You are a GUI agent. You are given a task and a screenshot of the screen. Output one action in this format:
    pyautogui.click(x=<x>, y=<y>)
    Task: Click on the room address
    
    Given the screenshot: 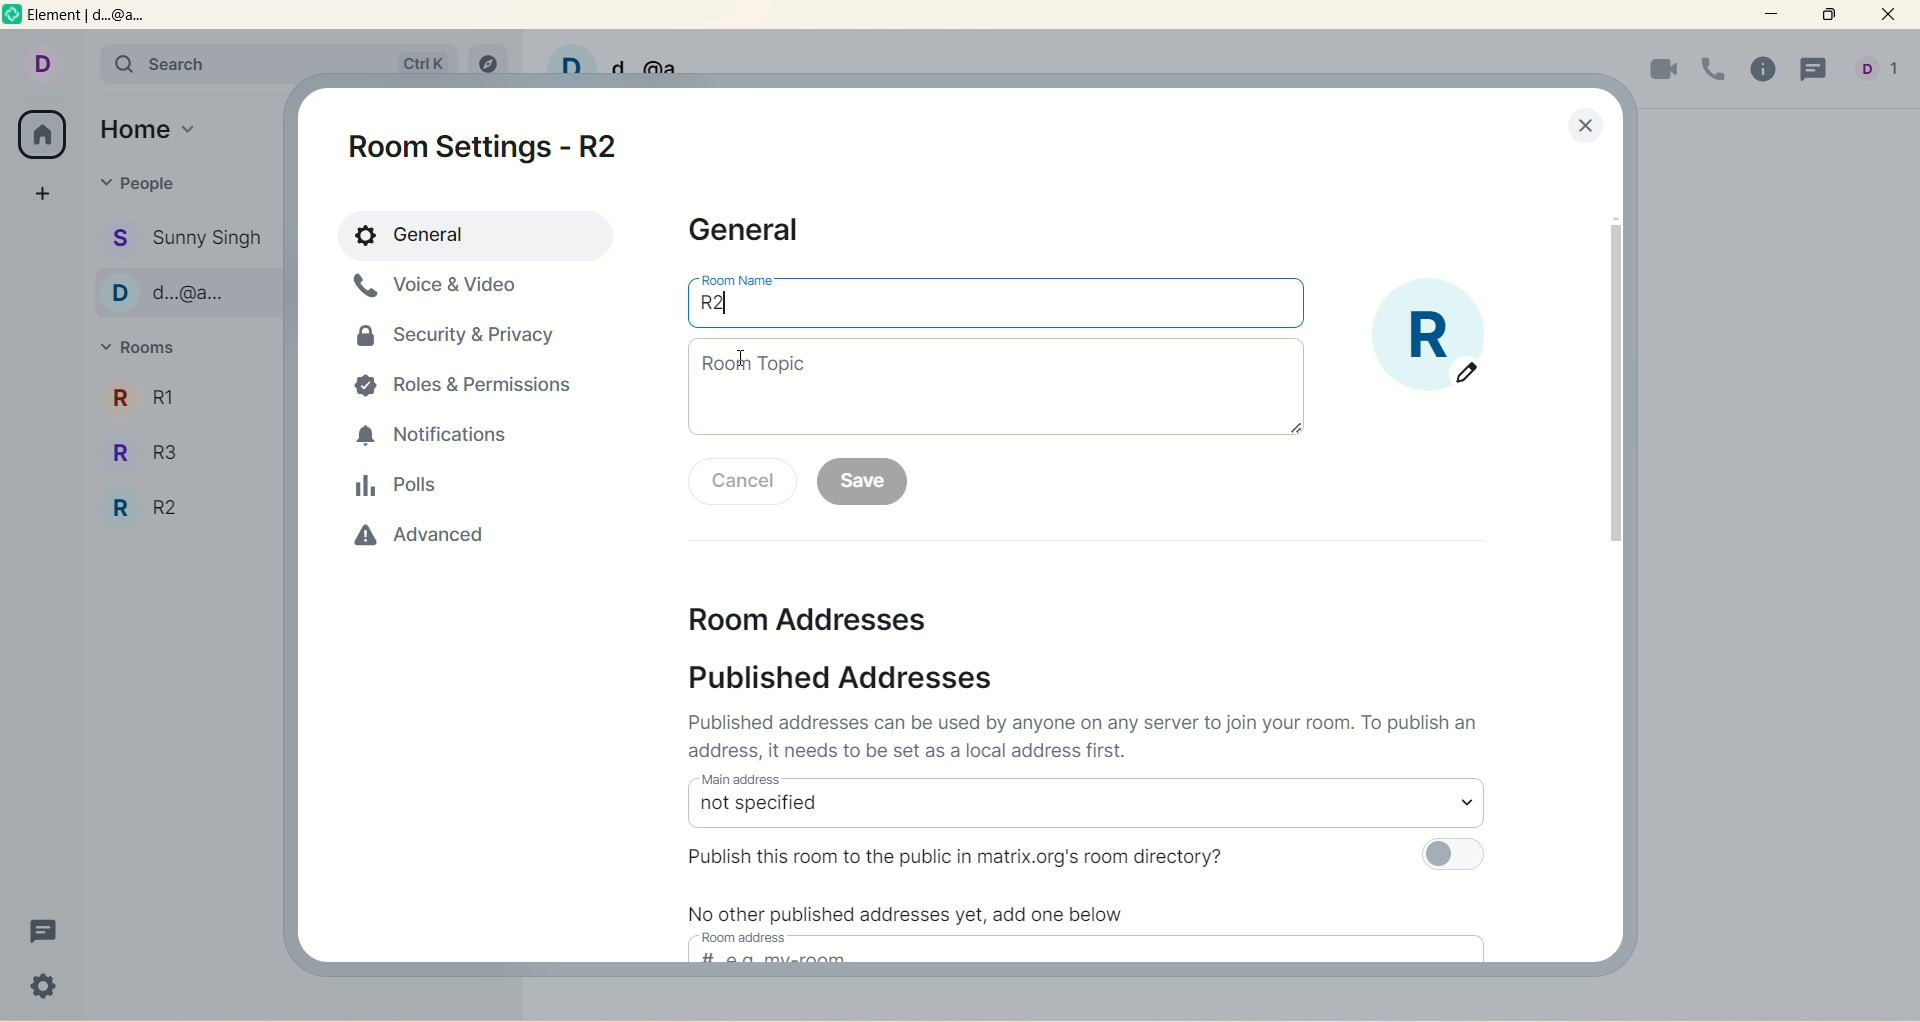 What is the action you would take?
    pyautogui.click(x=748, y=937)
    